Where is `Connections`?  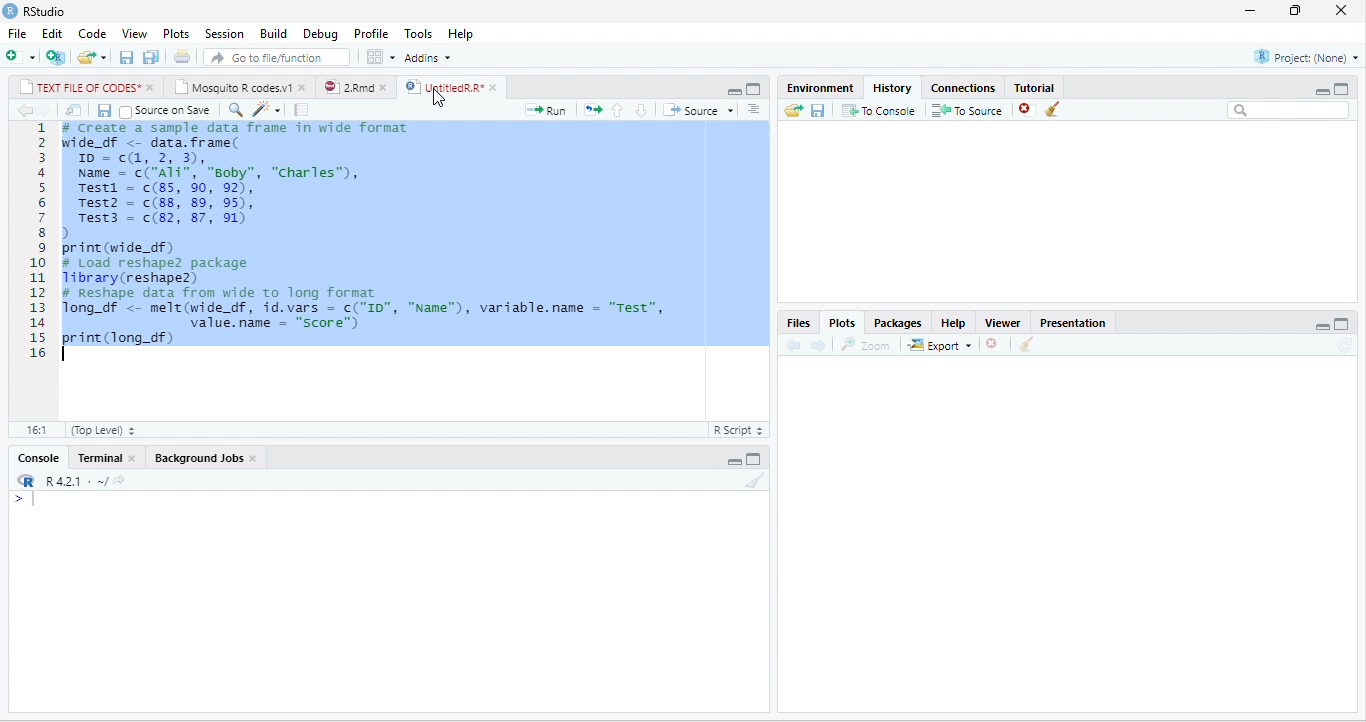 Connections is located at coordinates (963, 88).